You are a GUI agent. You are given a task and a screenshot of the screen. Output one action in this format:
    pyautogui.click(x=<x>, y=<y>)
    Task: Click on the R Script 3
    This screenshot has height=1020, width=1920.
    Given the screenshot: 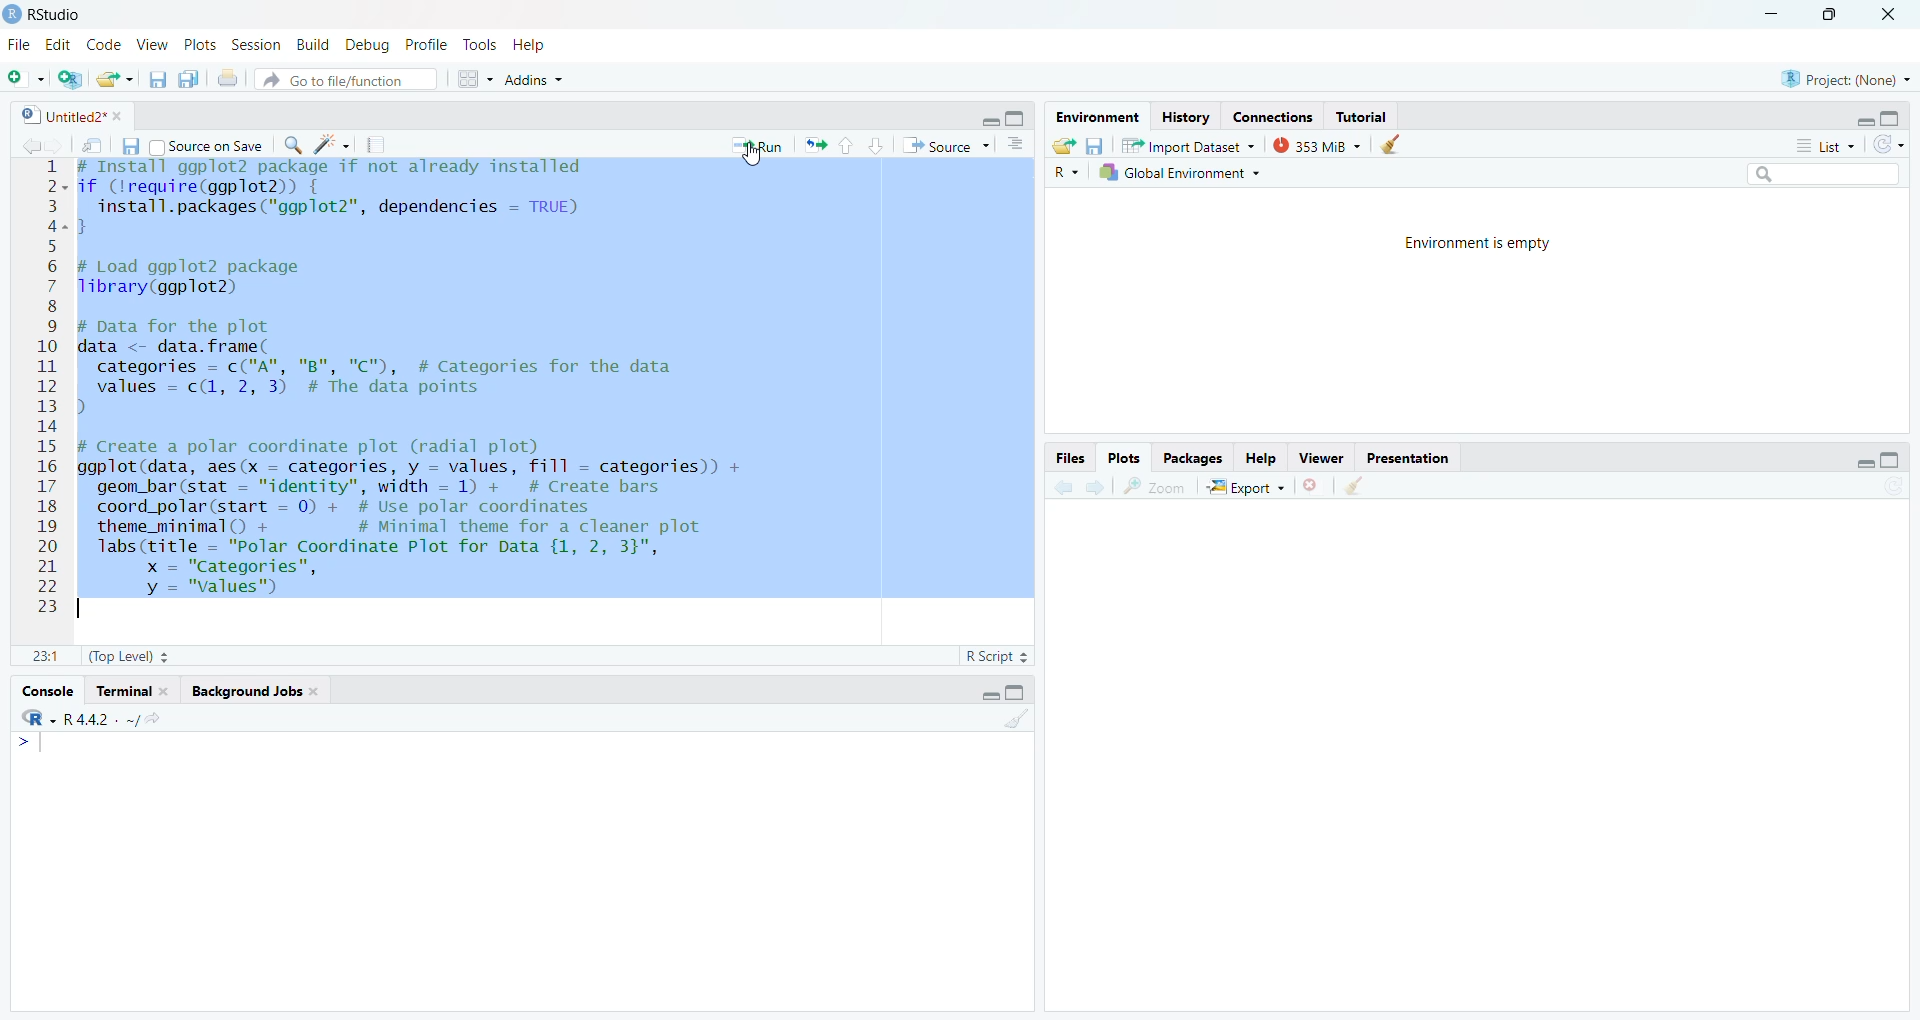 What is the action you would take?
    pyautogui.click(x=1000, y=654)
    